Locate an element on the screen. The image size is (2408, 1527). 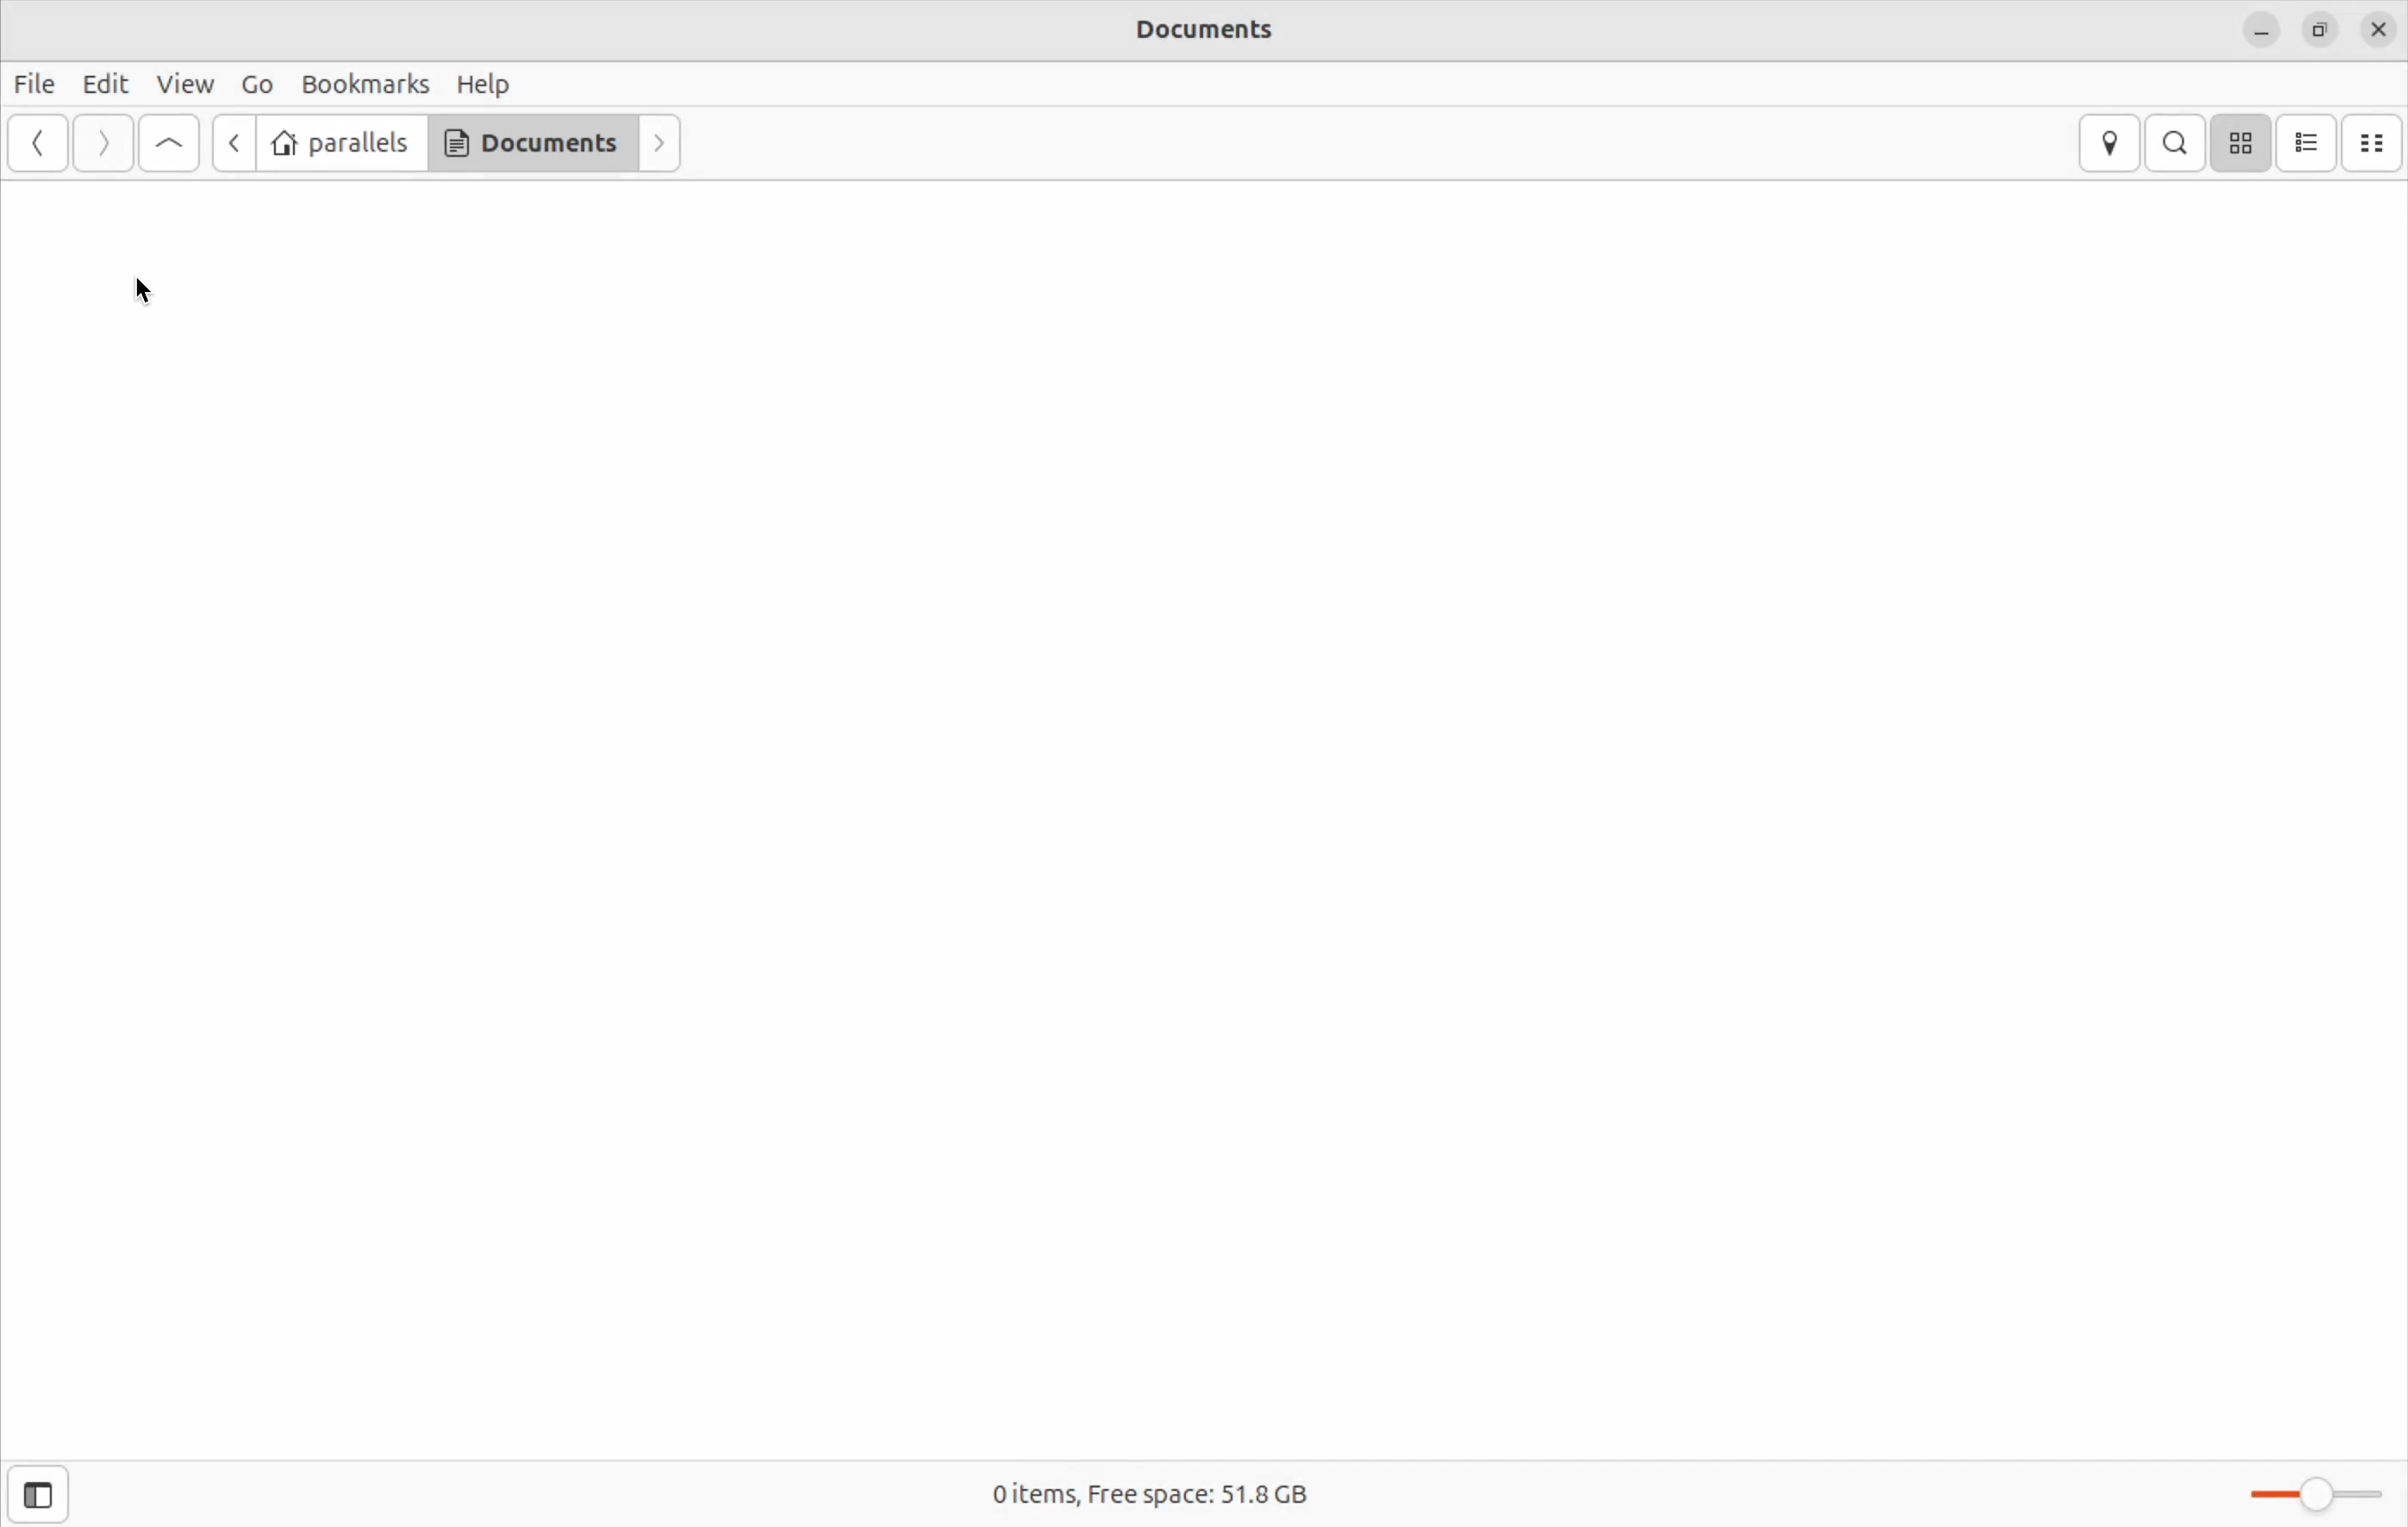
Zoom is located at coordinates (2313, 1494).